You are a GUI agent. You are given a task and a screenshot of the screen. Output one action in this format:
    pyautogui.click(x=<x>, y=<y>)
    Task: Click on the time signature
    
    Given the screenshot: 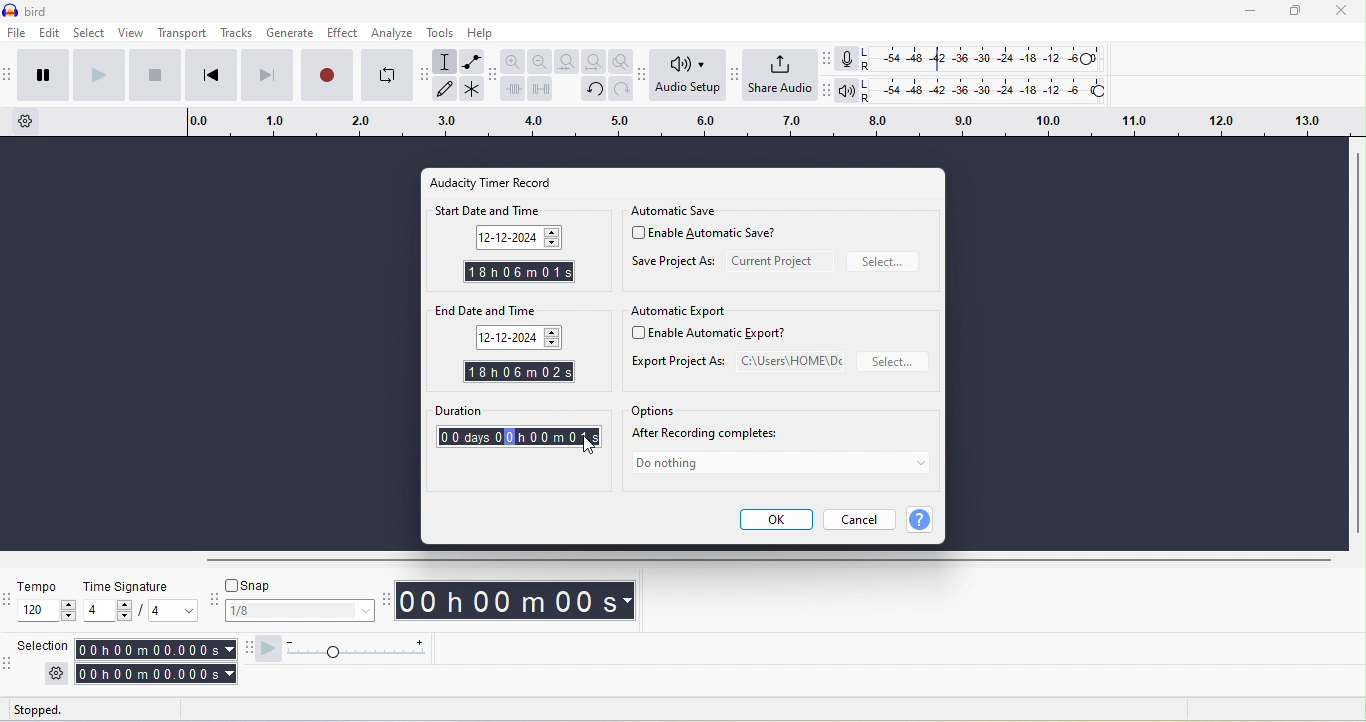 What is the action you would take?
    pyautogui.click(x=139, y=586)
    